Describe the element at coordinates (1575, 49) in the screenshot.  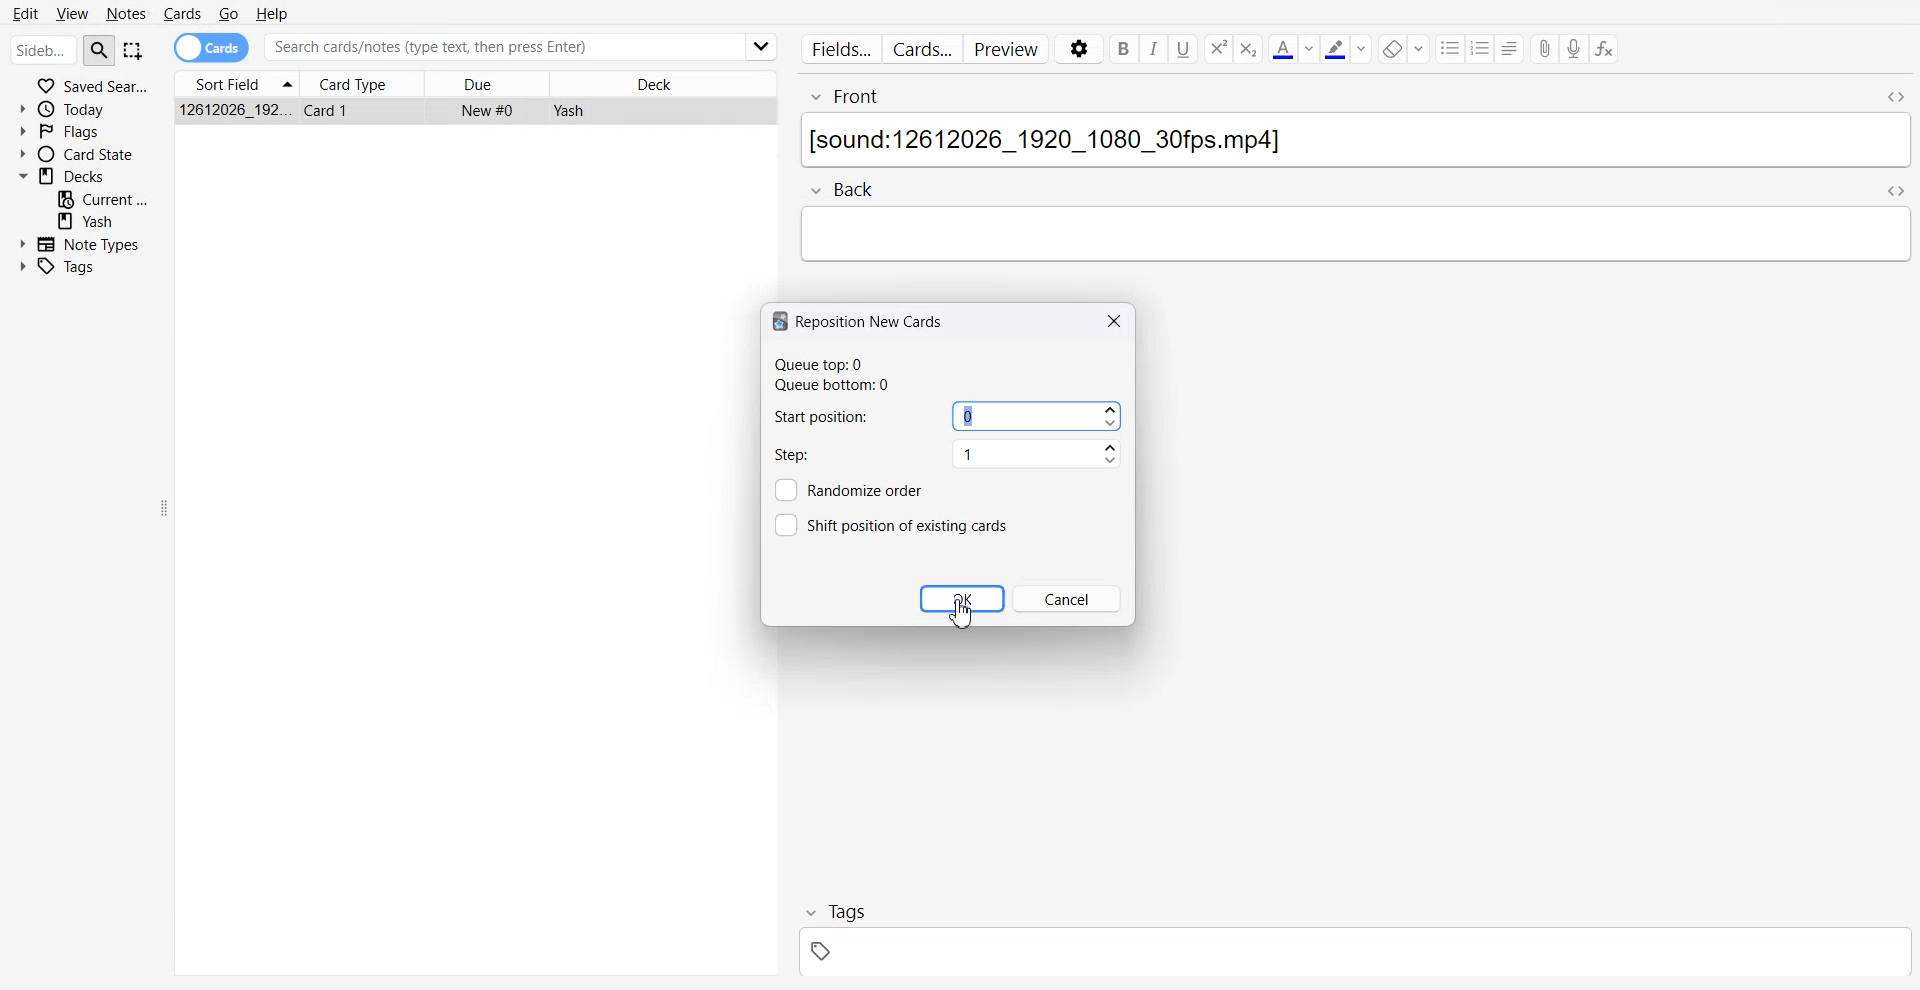
I see `Record audio` at that location.